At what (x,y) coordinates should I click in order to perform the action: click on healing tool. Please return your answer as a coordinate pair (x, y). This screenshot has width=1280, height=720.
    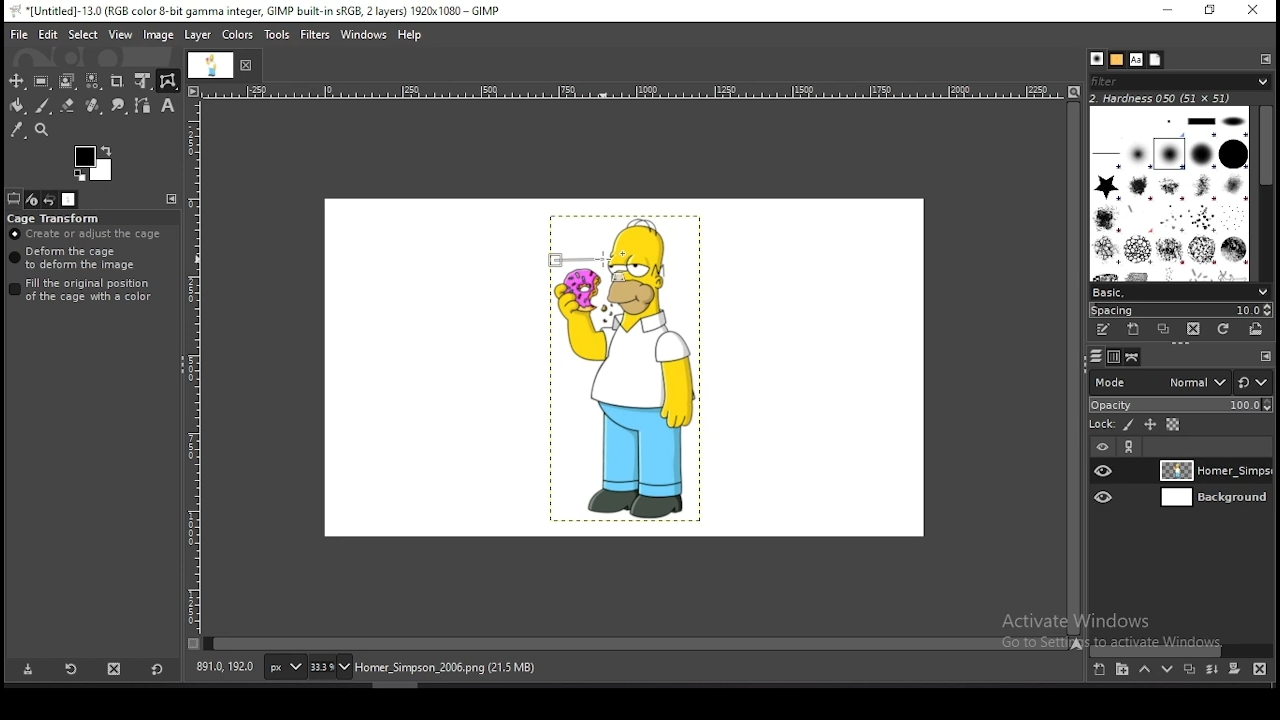
    Looking at the image, I should click on (93, 105).